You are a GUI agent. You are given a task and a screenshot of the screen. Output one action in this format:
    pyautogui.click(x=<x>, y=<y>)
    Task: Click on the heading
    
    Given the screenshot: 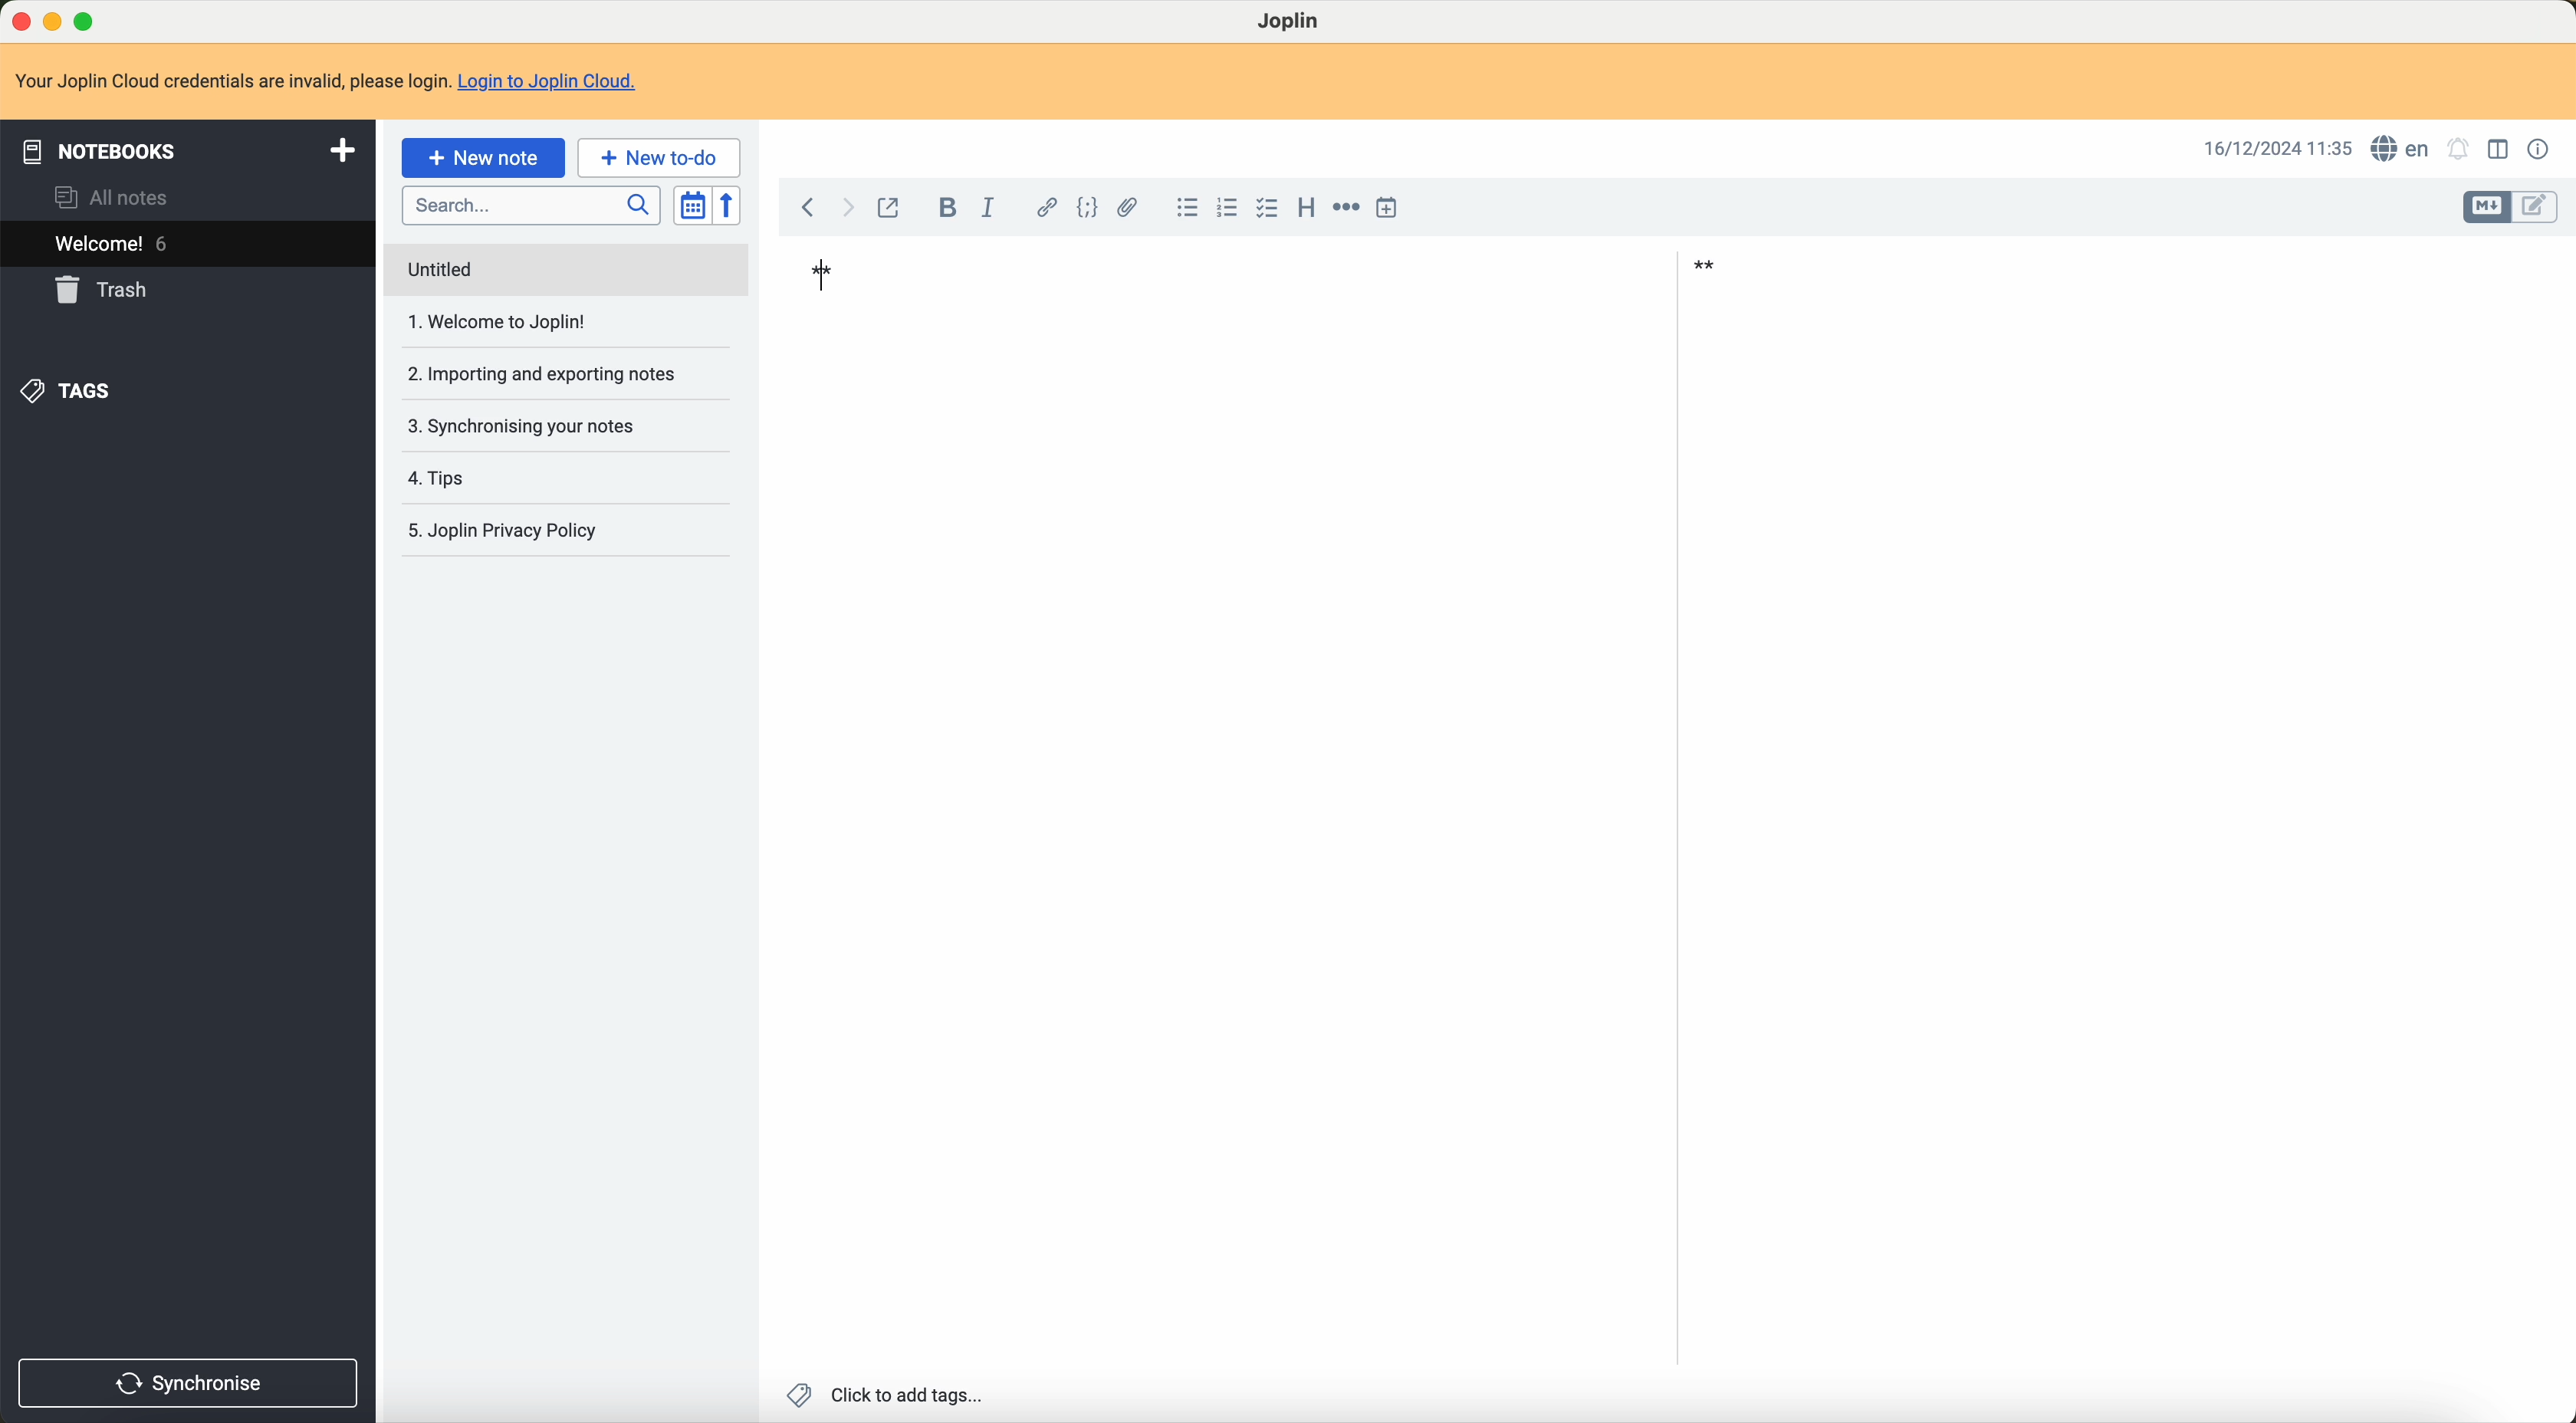 What is the action you would take?
    pyautogui.click(x=1302, y=208)
    